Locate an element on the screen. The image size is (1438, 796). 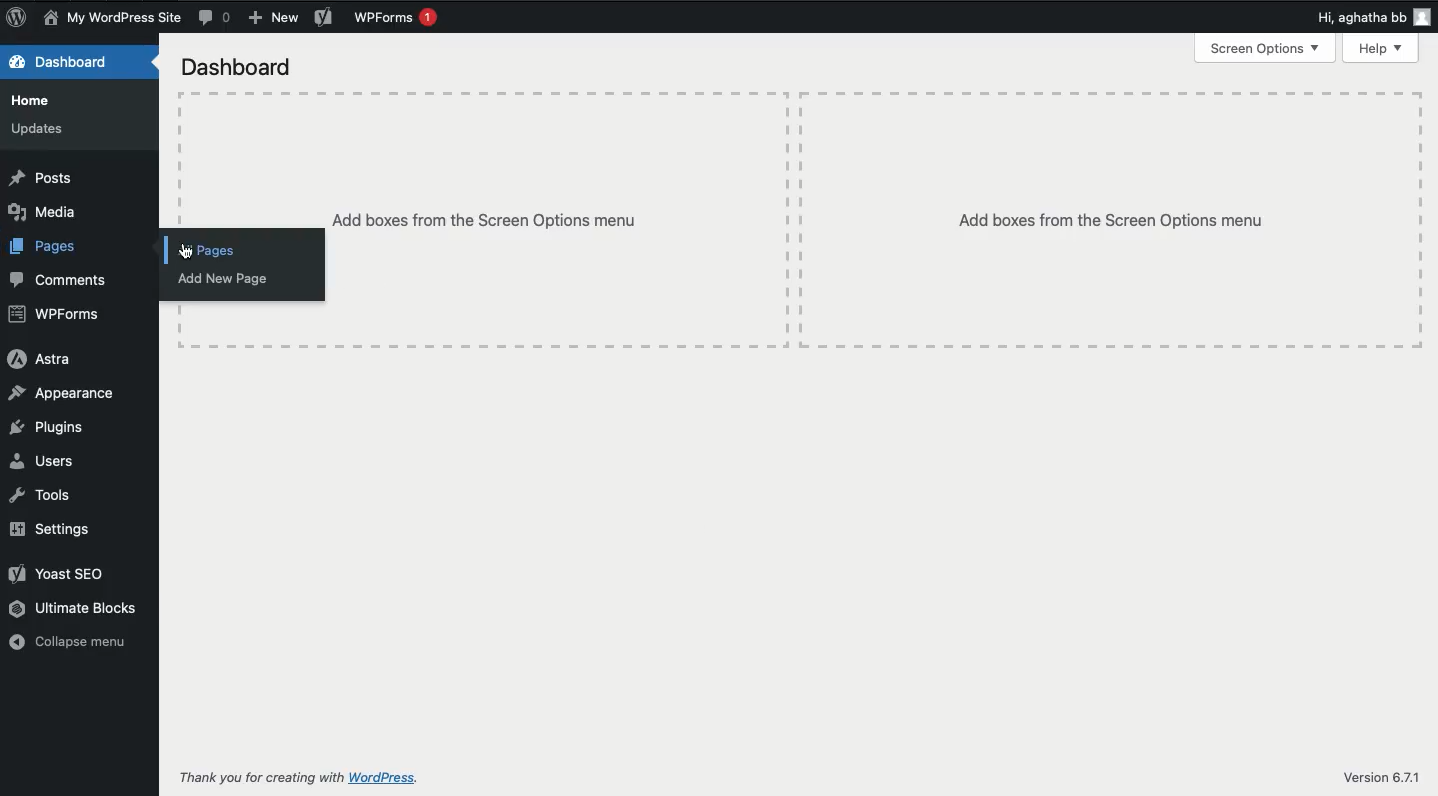
Users is located at coordinates (40, 461).